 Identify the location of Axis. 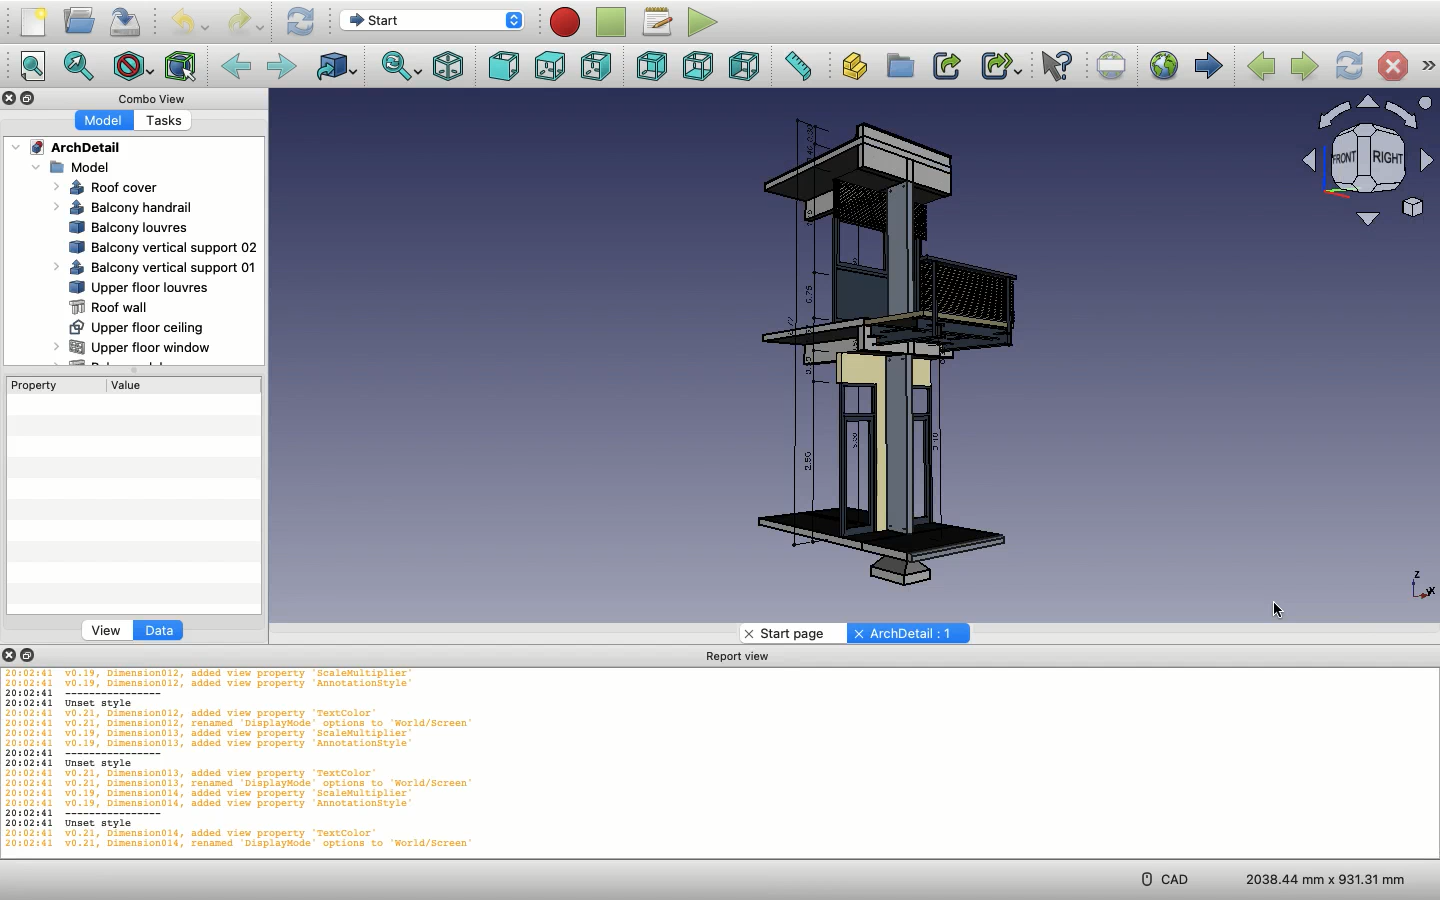
(1418, 584).